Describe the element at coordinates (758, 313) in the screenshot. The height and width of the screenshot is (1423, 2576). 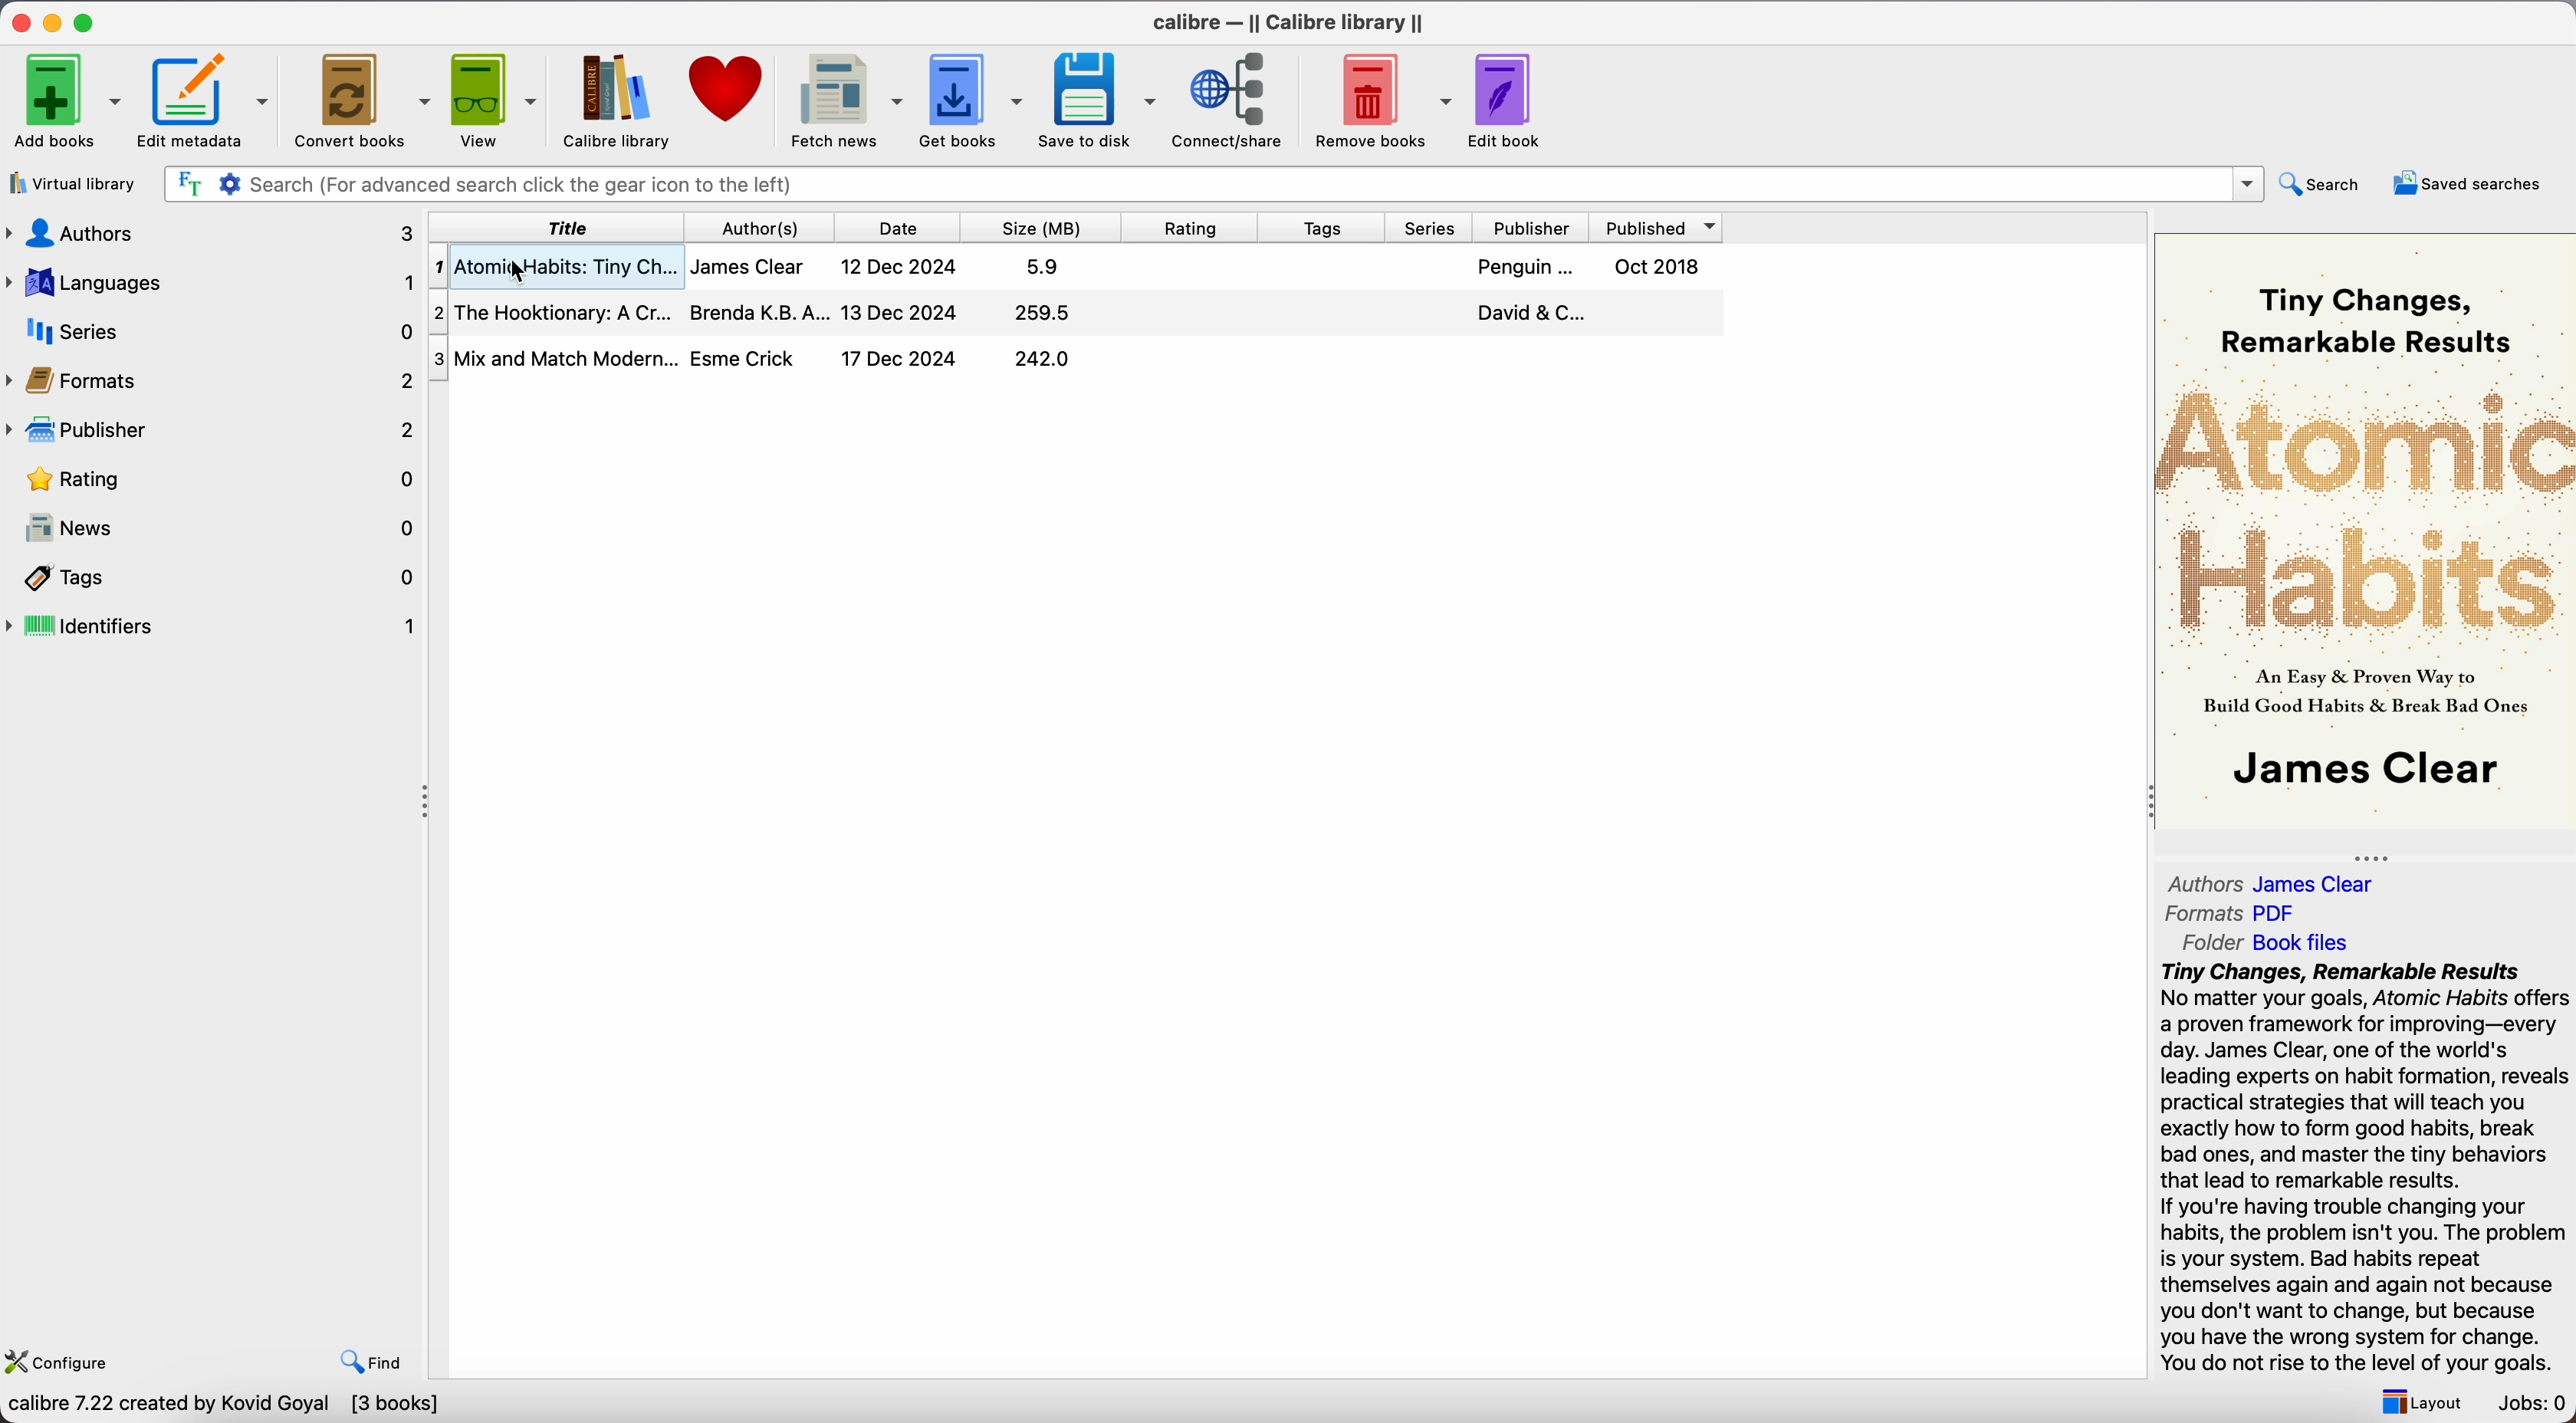
I see `Brenda K.B.A...` at that location.